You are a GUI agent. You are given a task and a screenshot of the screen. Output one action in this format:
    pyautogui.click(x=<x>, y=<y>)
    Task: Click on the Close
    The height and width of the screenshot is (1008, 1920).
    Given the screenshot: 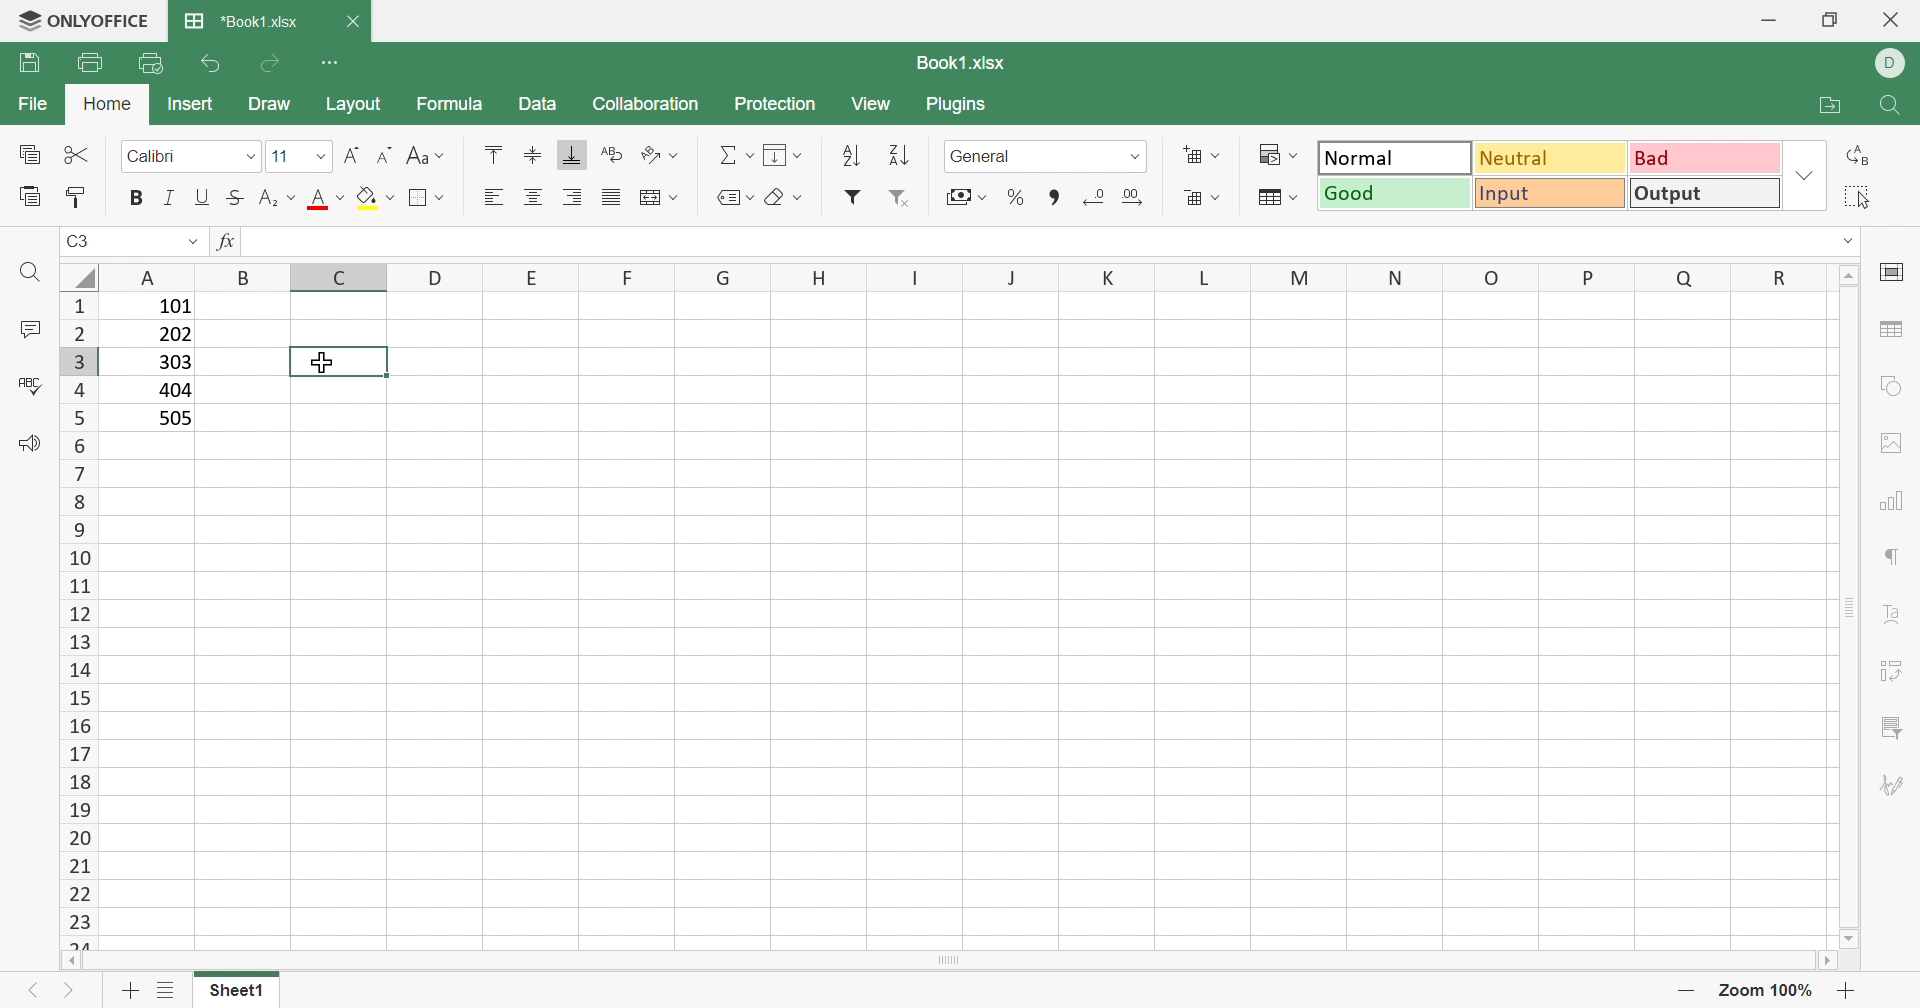 What is the action you would take?
    pyautogui.click(x=1889, y=22)
    